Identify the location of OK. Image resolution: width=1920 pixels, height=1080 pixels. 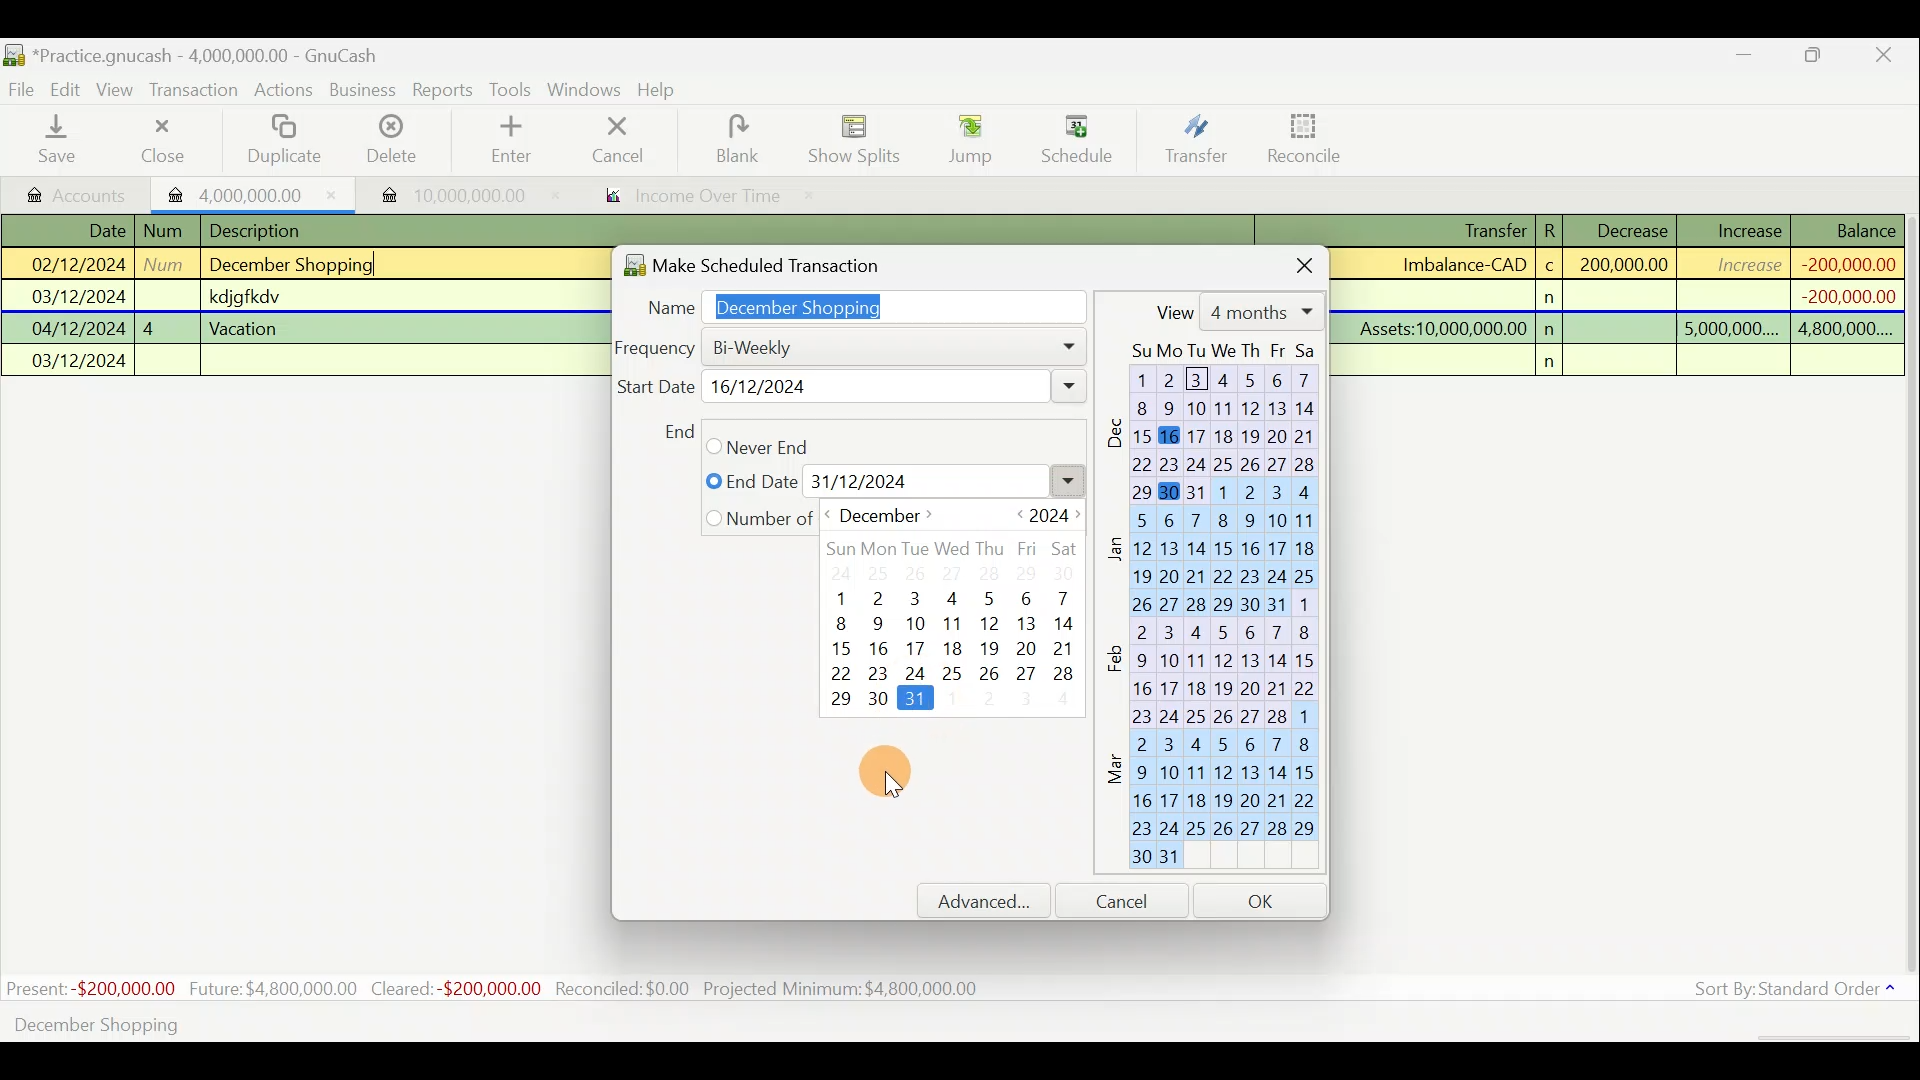
(1264, 900).